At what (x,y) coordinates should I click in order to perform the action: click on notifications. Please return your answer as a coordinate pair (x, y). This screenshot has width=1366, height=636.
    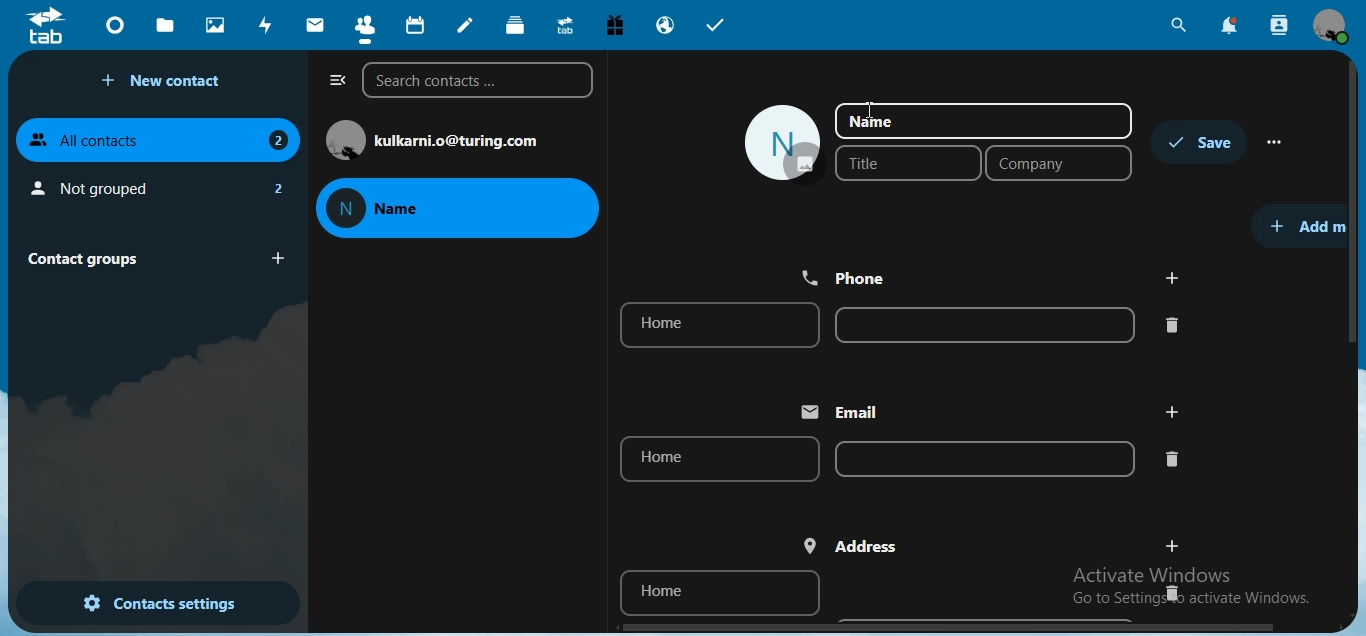
    Looking at the image, I should click on (1230, 26).